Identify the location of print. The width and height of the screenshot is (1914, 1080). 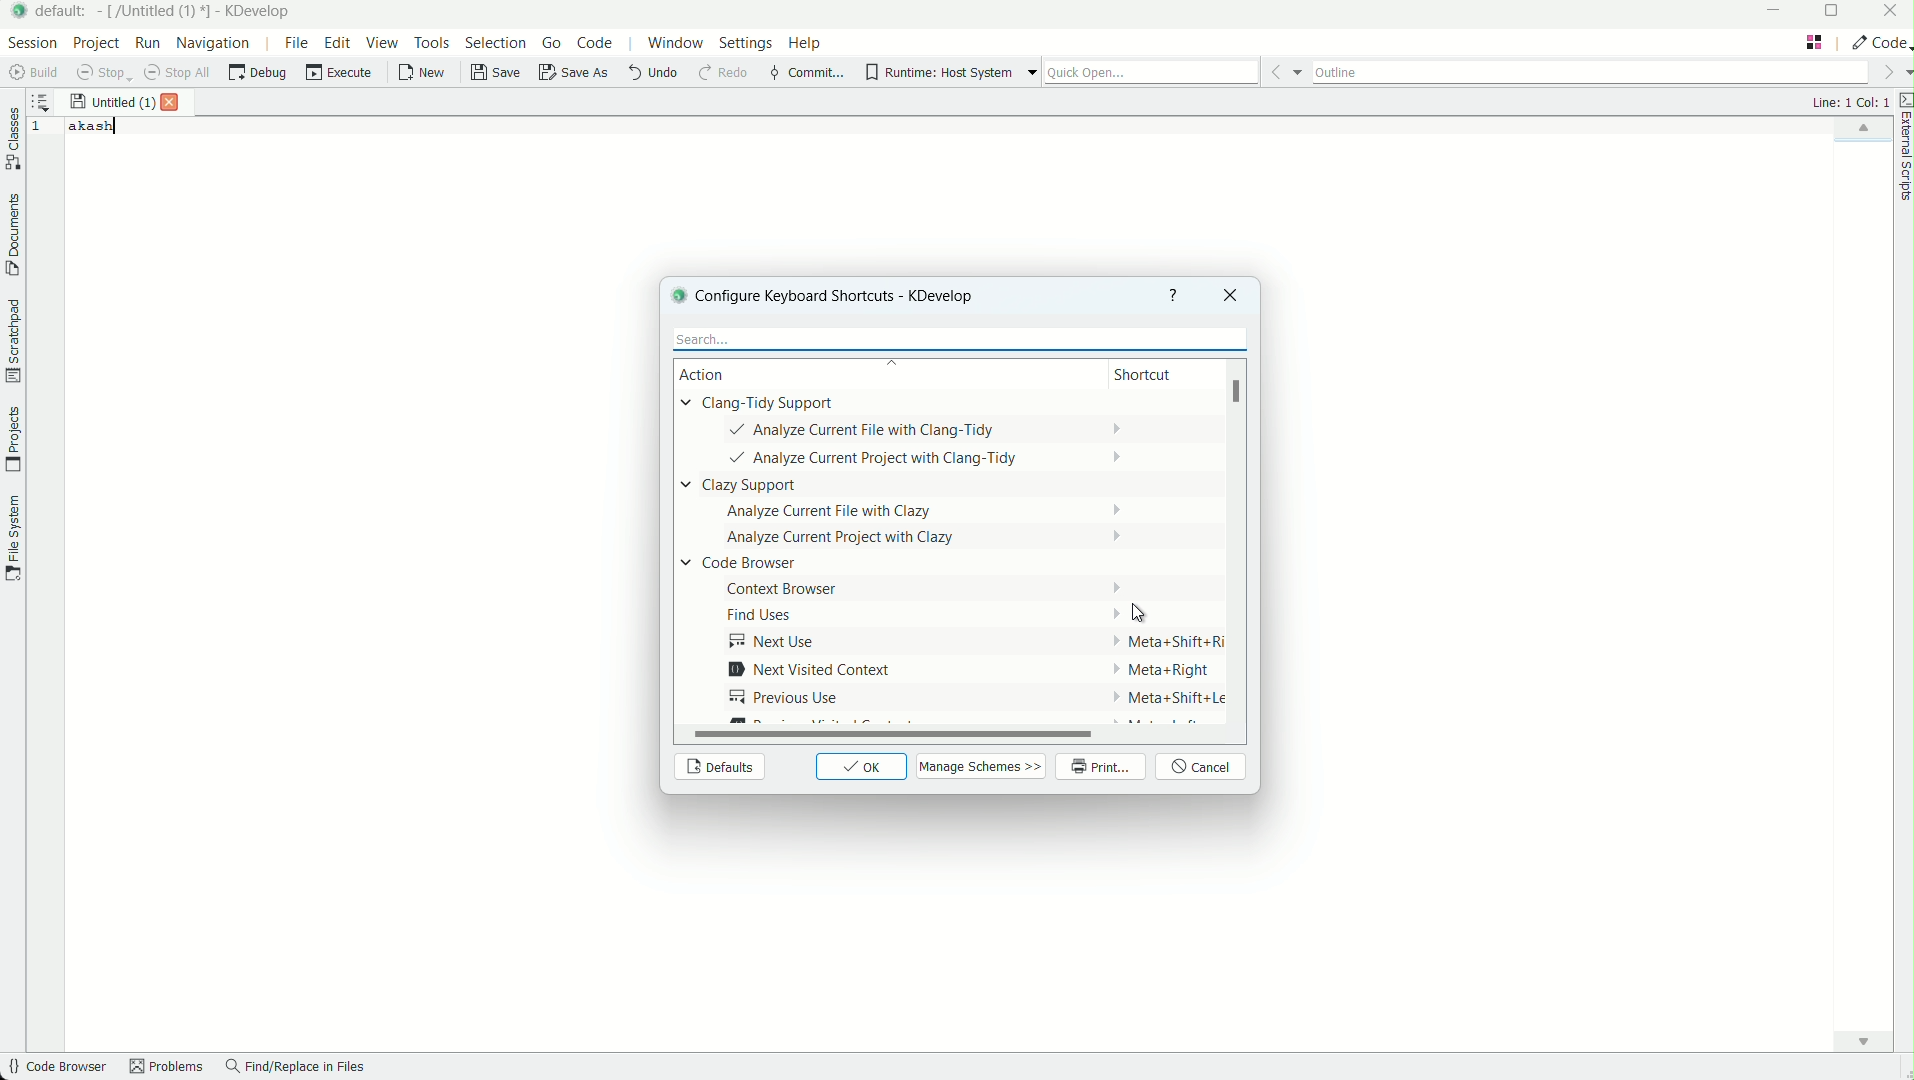
(1102, 768).